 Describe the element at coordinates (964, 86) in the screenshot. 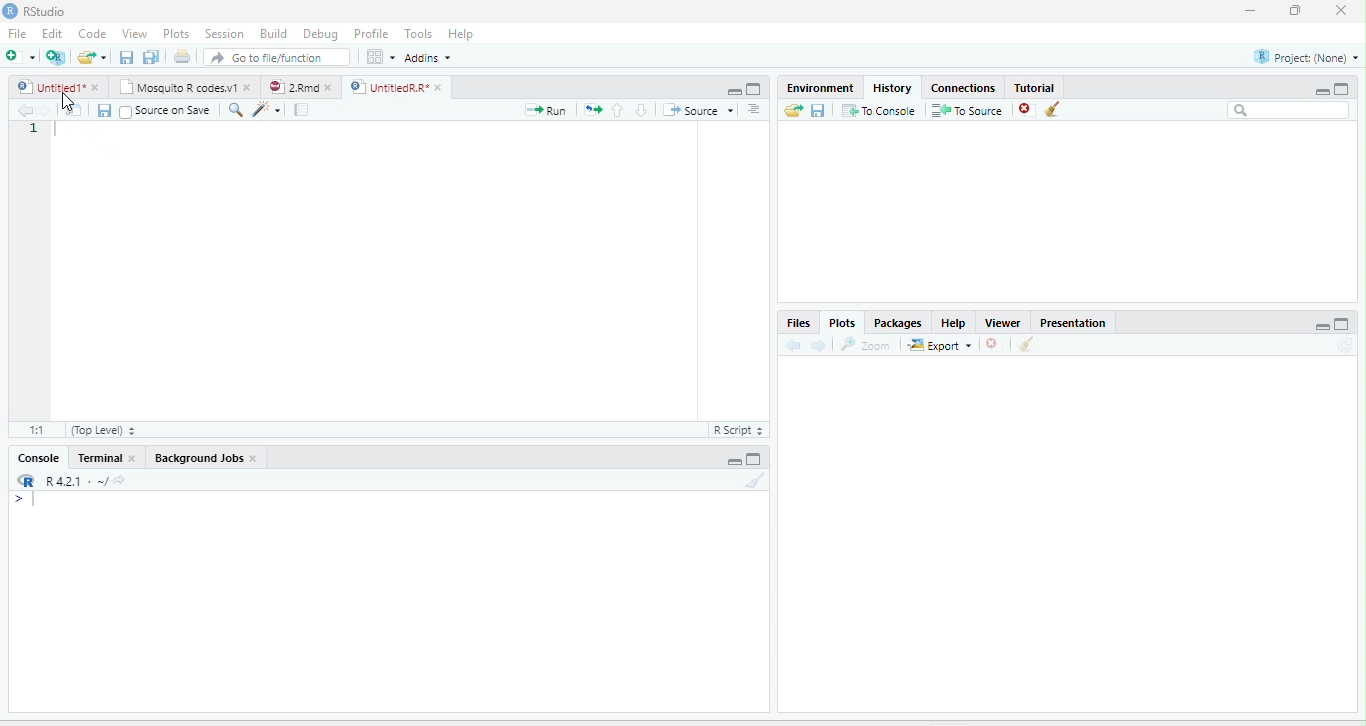

I see `Connections` at that location.